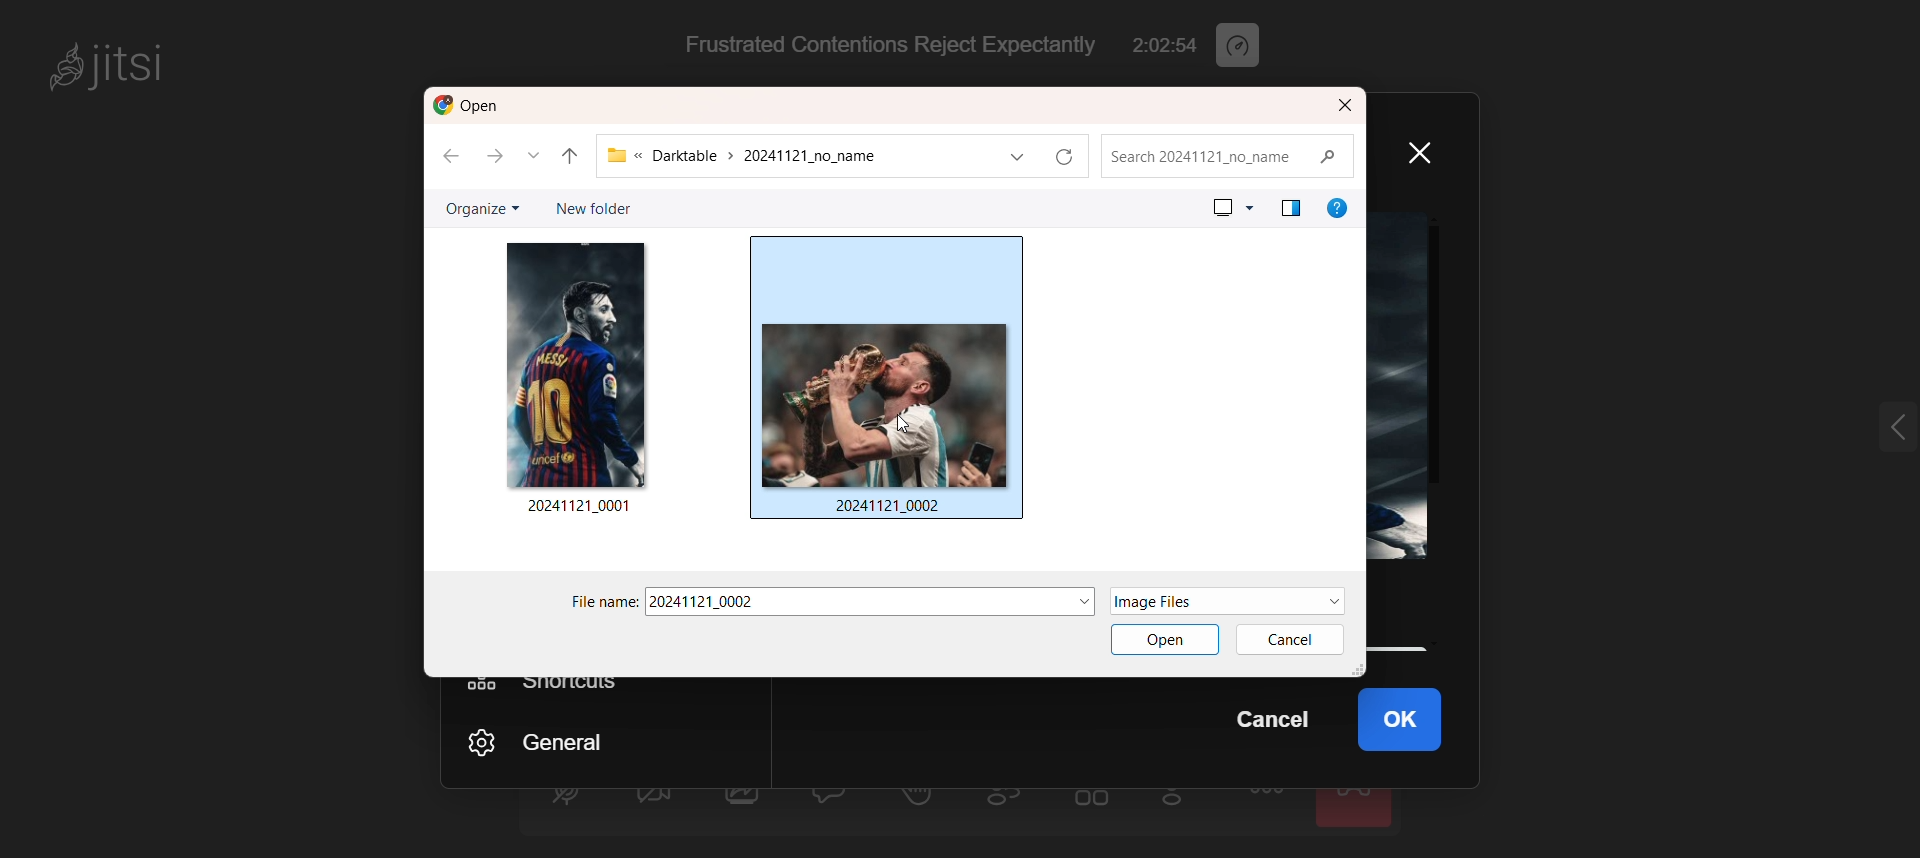 The height and width of the screenshot is (858, 1920). Describe the element at coordinates (882, 47) in the screenshot. I see `Frustrated Contentions Rejects Expectantly` at that location.